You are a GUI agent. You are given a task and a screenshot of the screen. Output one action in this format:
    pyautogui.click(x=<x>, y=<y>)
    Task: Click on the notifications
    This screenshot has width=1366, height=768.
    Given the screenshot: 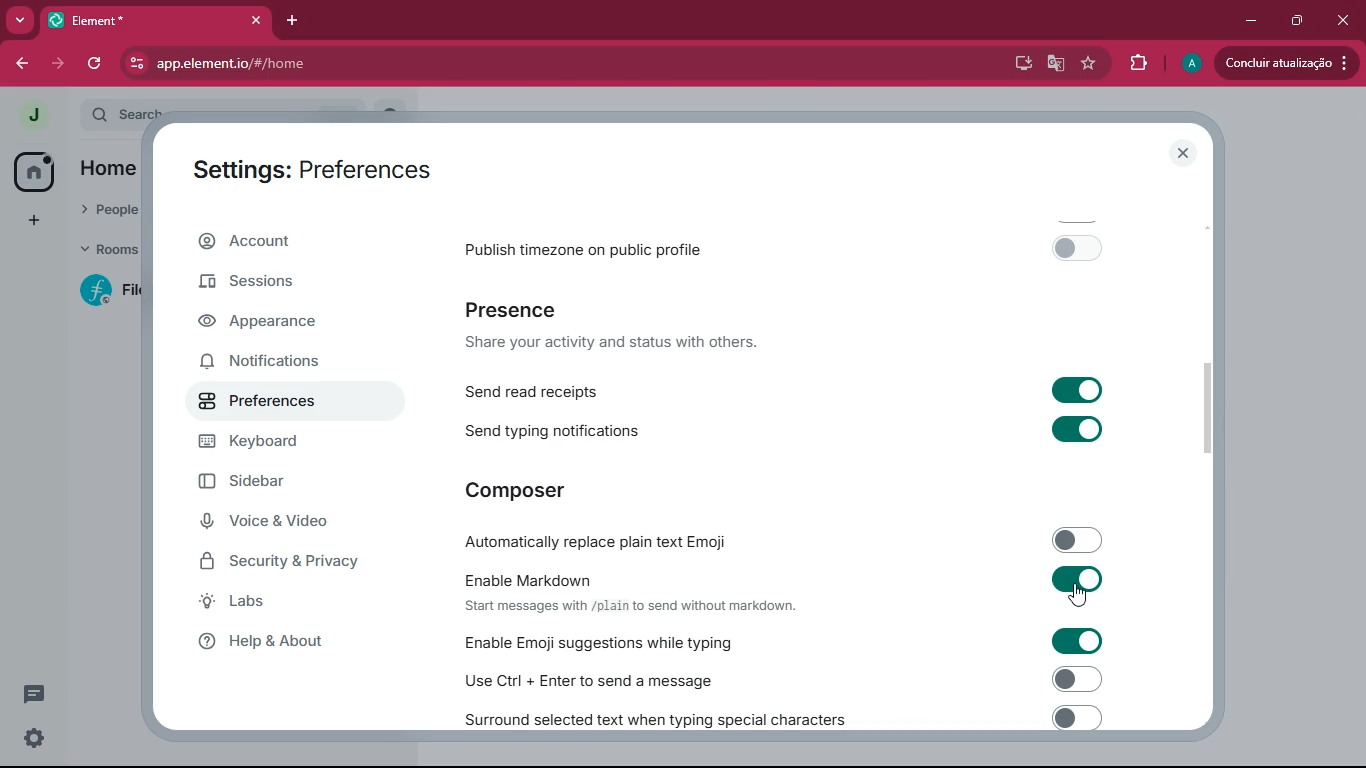 What is the action you would take?
    pyautogui.click(x=272, y=364)
    